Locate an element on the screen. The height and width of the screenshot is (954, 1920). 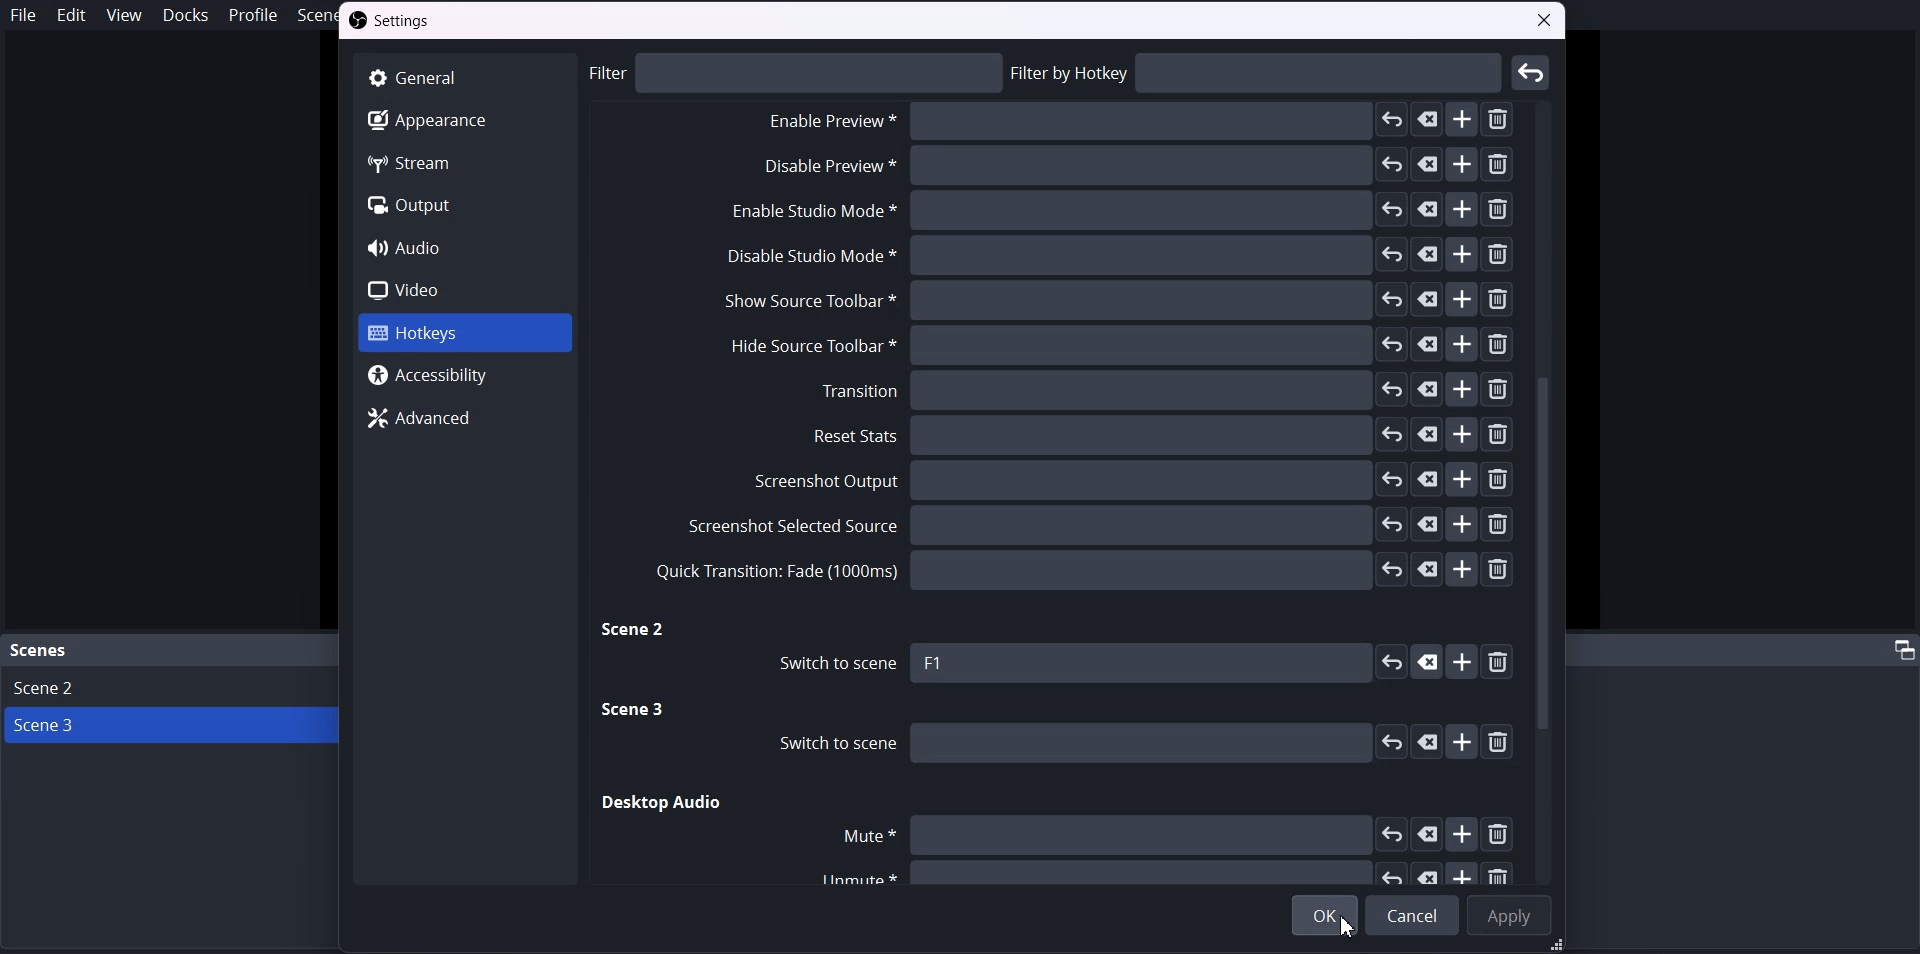
Switch to scene is located at coordinates (1131, 743).